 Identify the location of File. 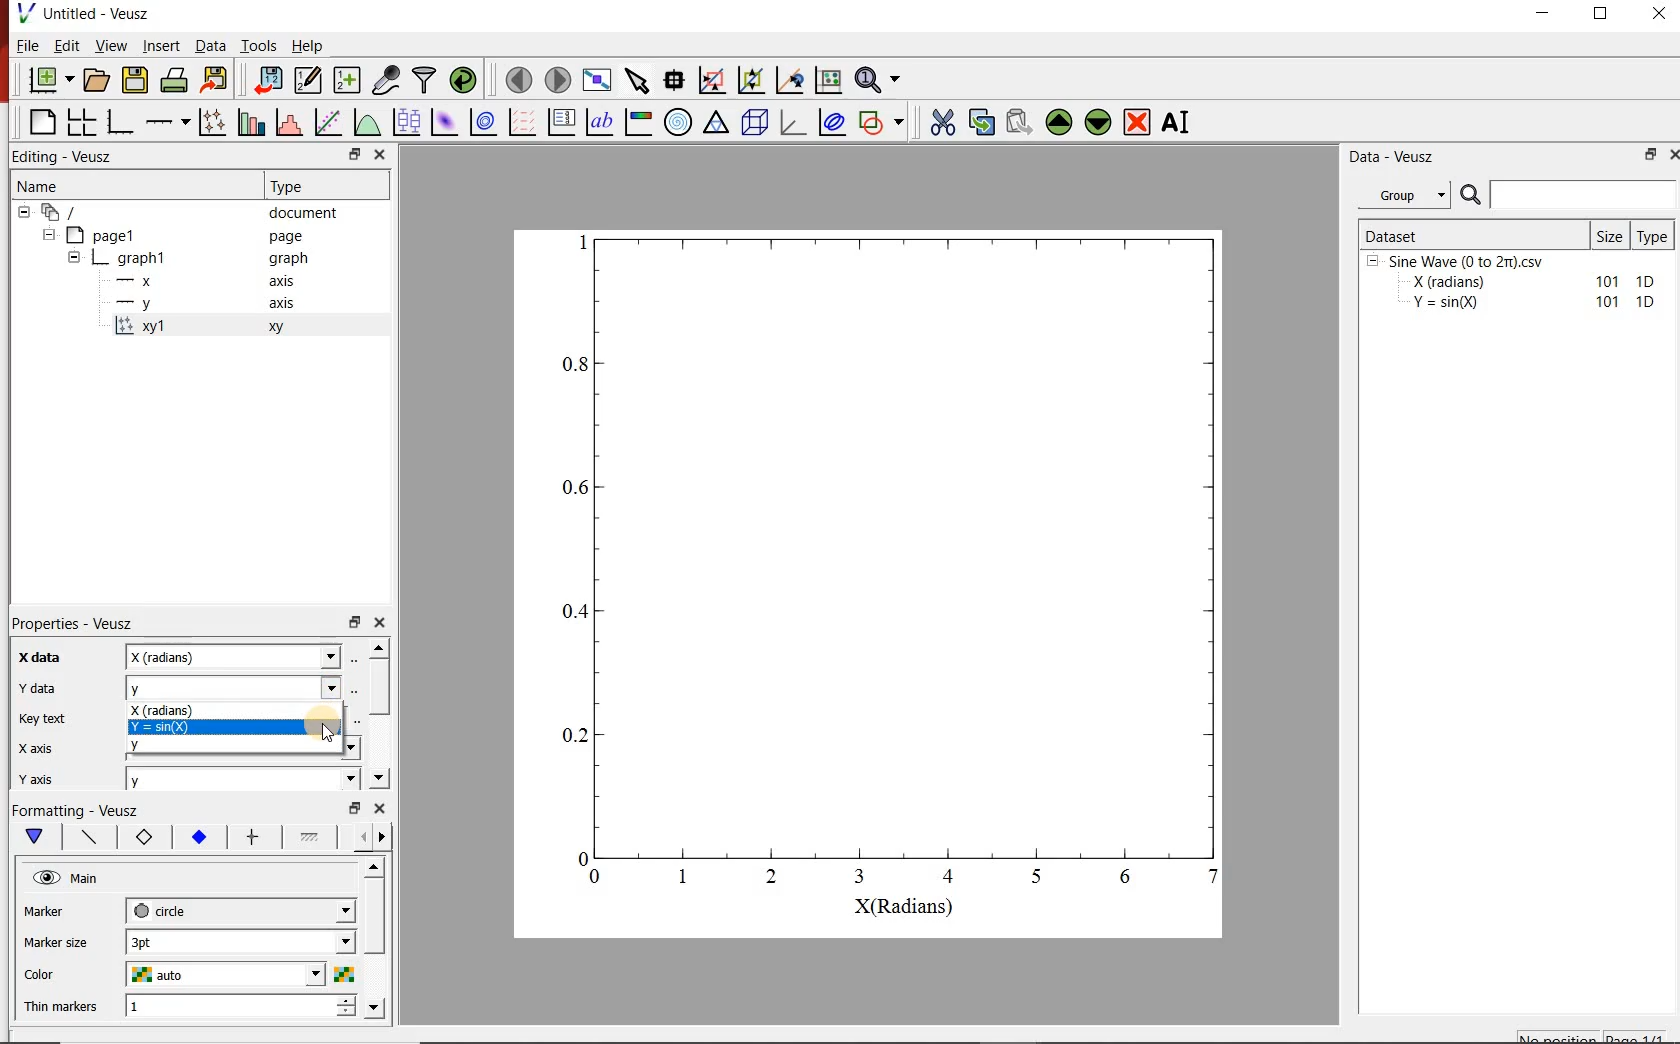
(28, 45).